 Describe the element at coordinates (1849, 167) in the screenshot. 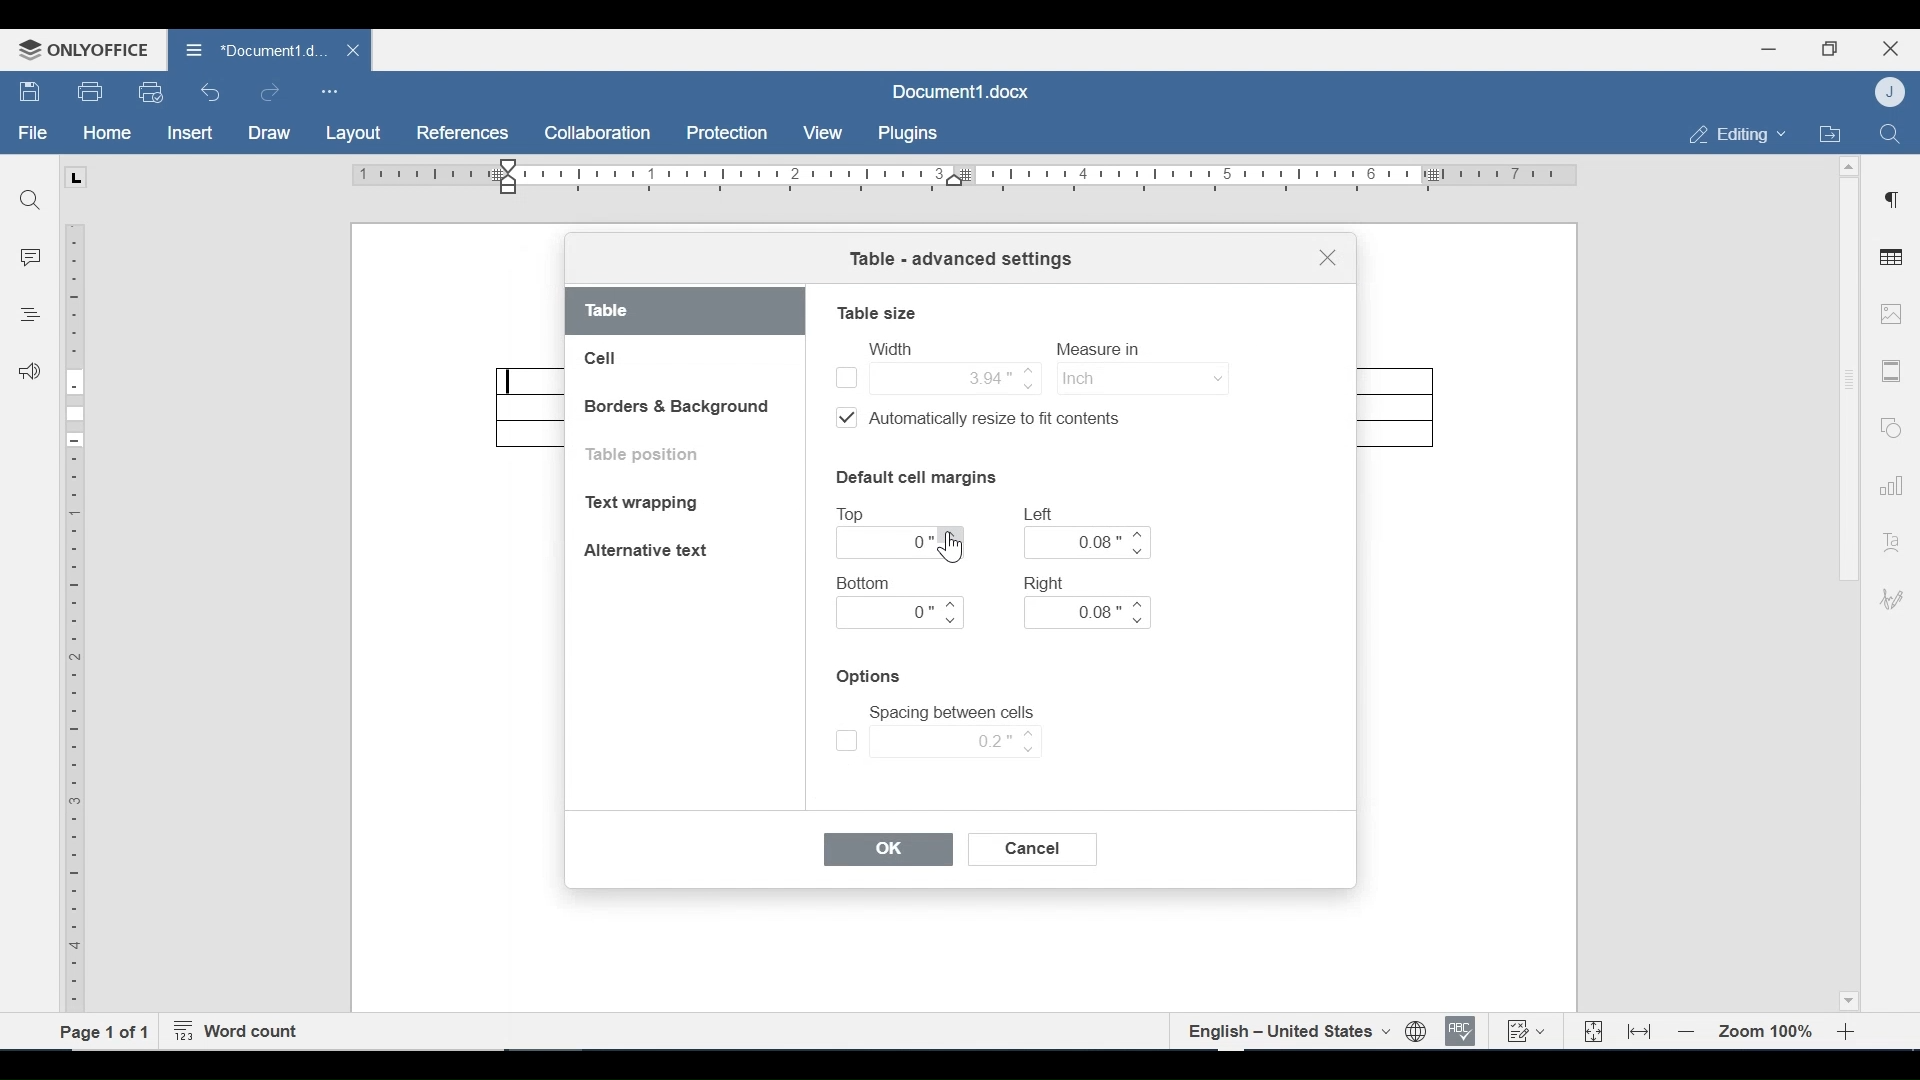

I see `Scroll up` at that location.